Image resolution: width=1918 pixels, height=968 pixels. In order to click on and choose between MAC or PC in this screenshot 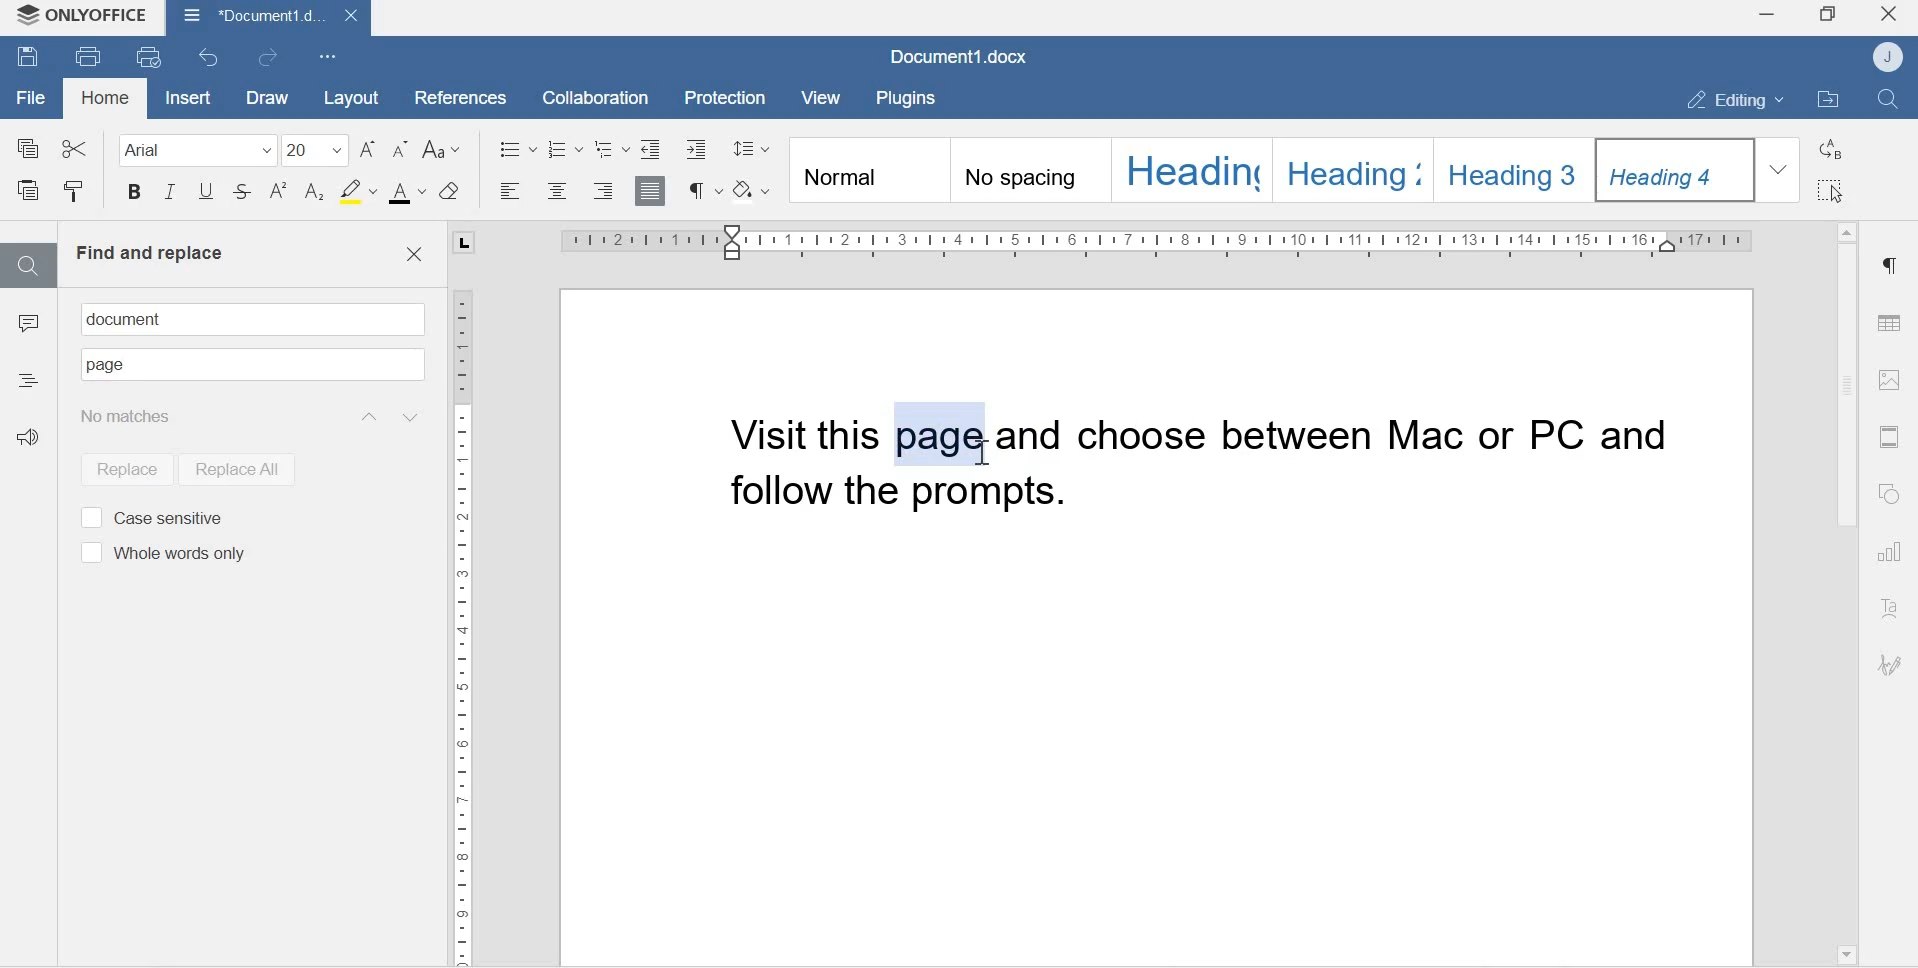, I will do `click(1348, 438)`.